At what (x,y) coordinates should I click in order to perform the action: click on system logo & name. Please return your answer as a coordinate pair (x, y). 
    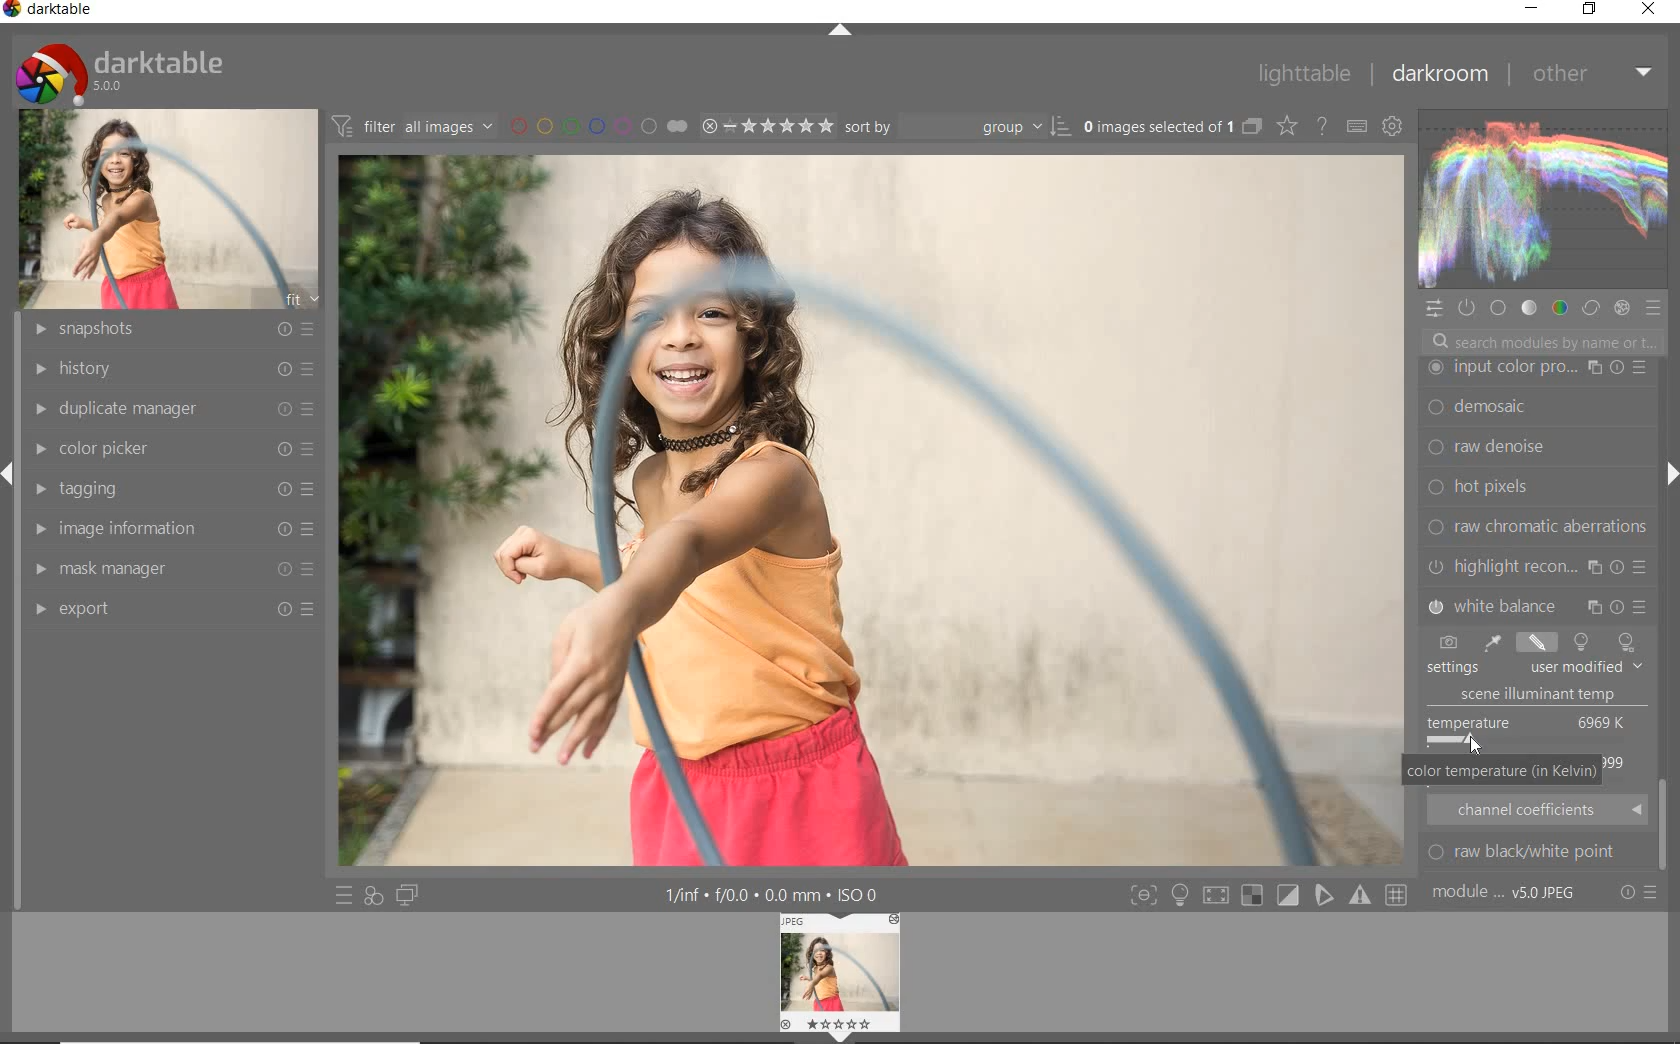
    Looking at the image, I should click on (124, 69).